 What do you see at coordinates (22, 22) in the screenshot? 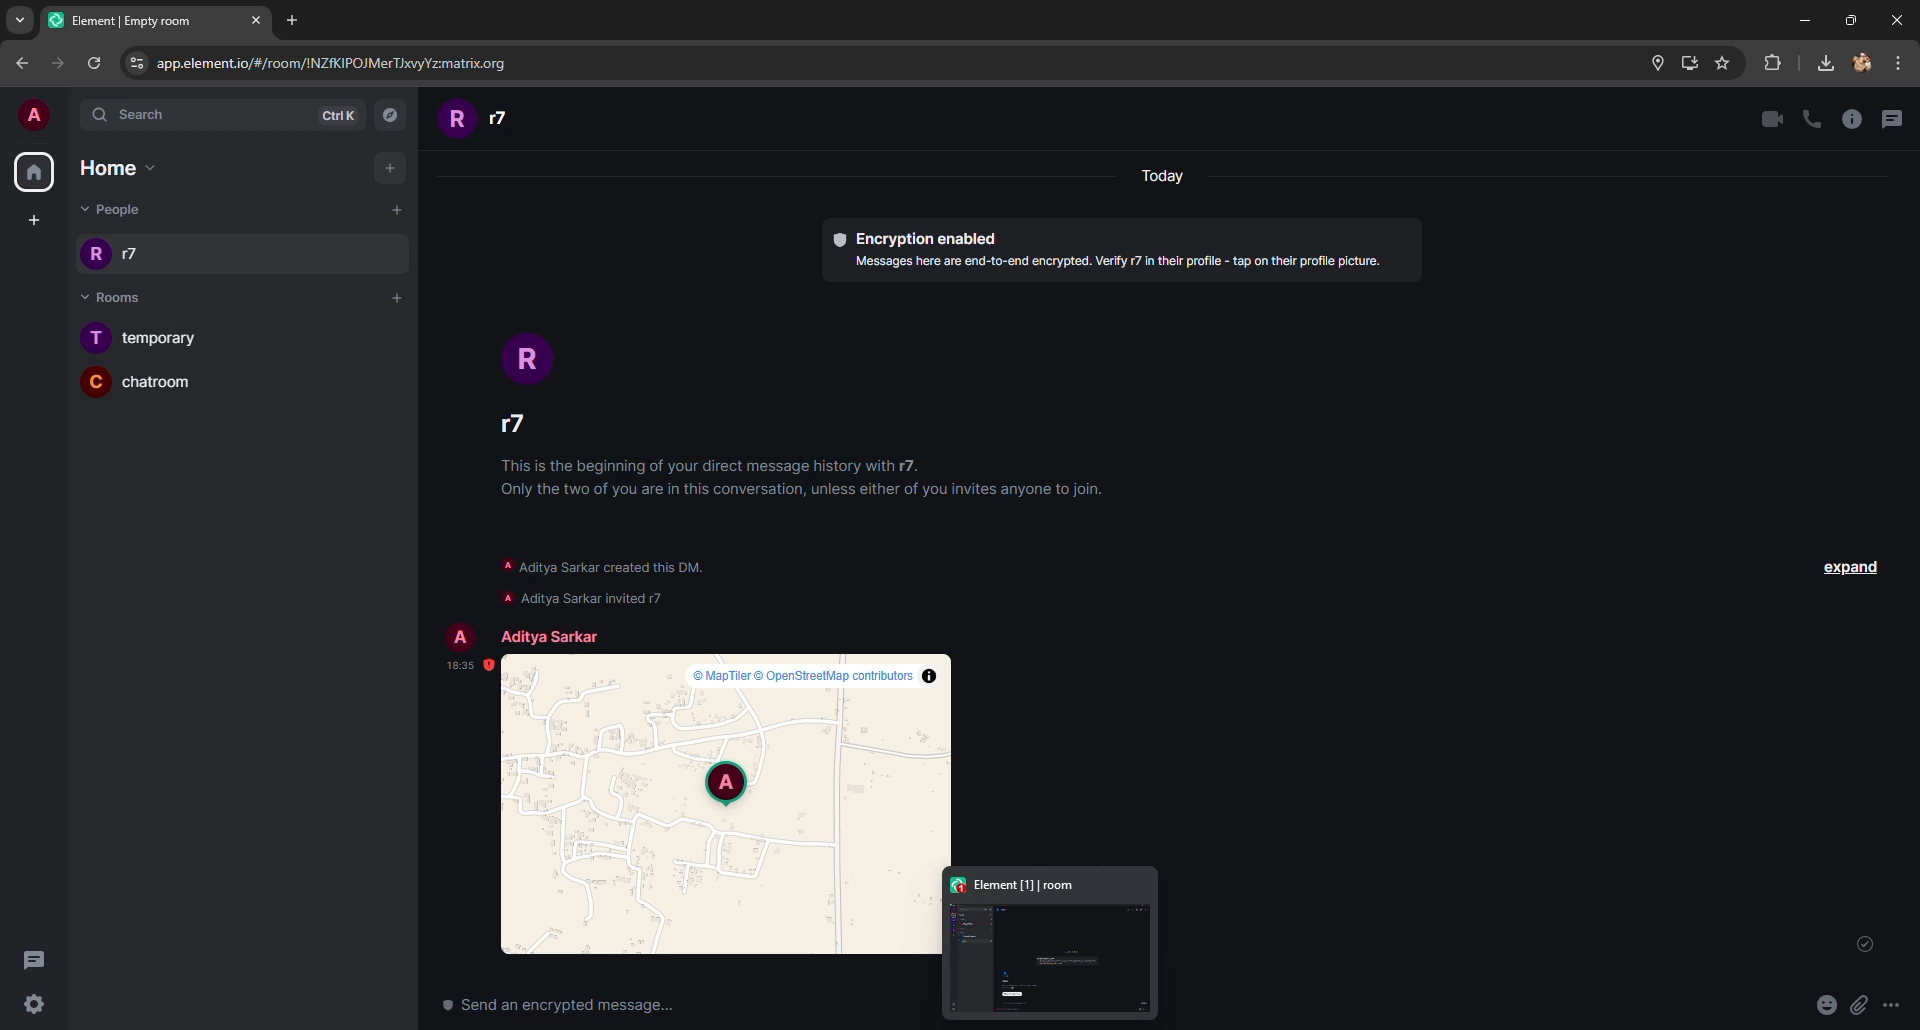
I see `tab list` at bounding box center [22, 22].